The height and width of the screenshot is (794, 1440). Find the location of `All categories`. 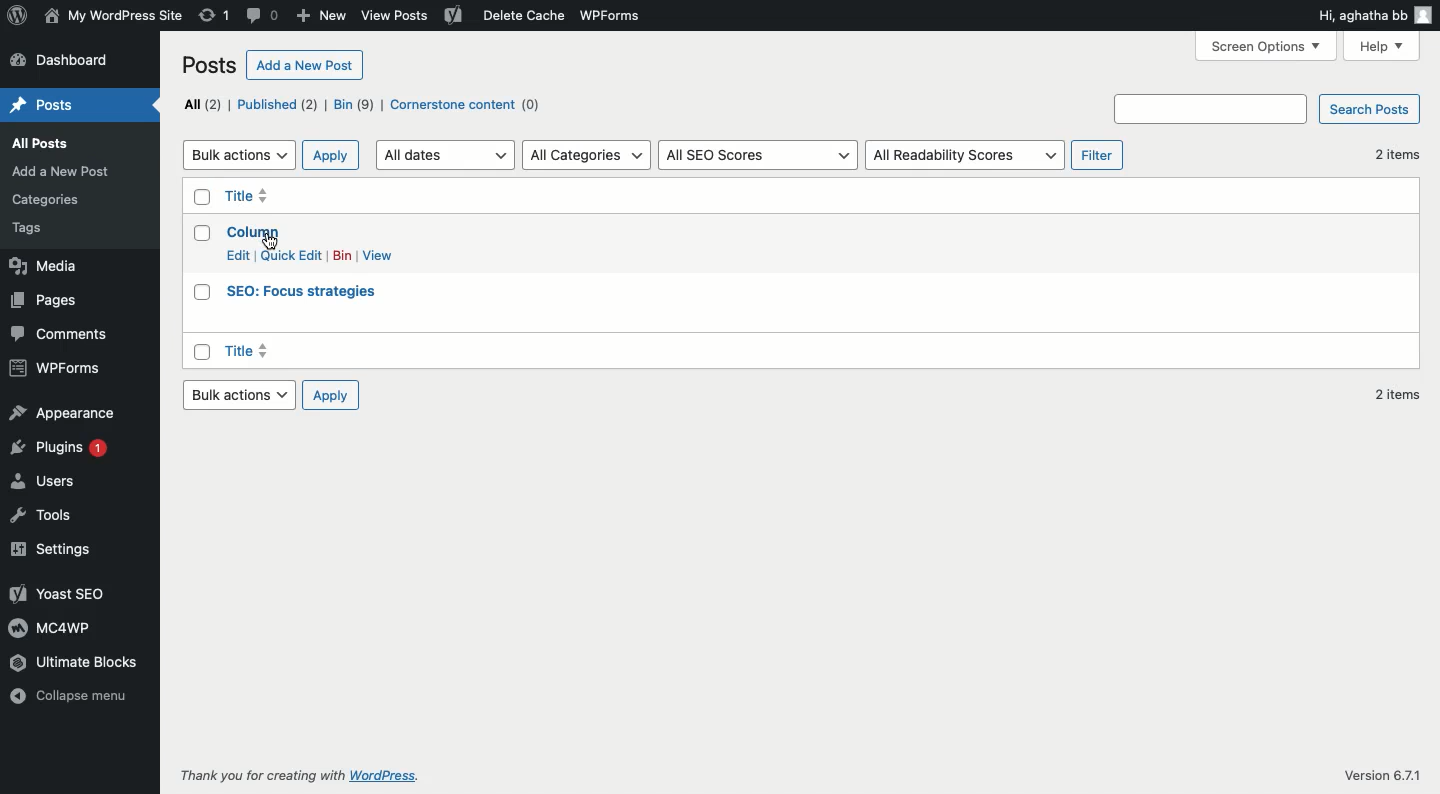

All categories is located at coordinates (588, 156).